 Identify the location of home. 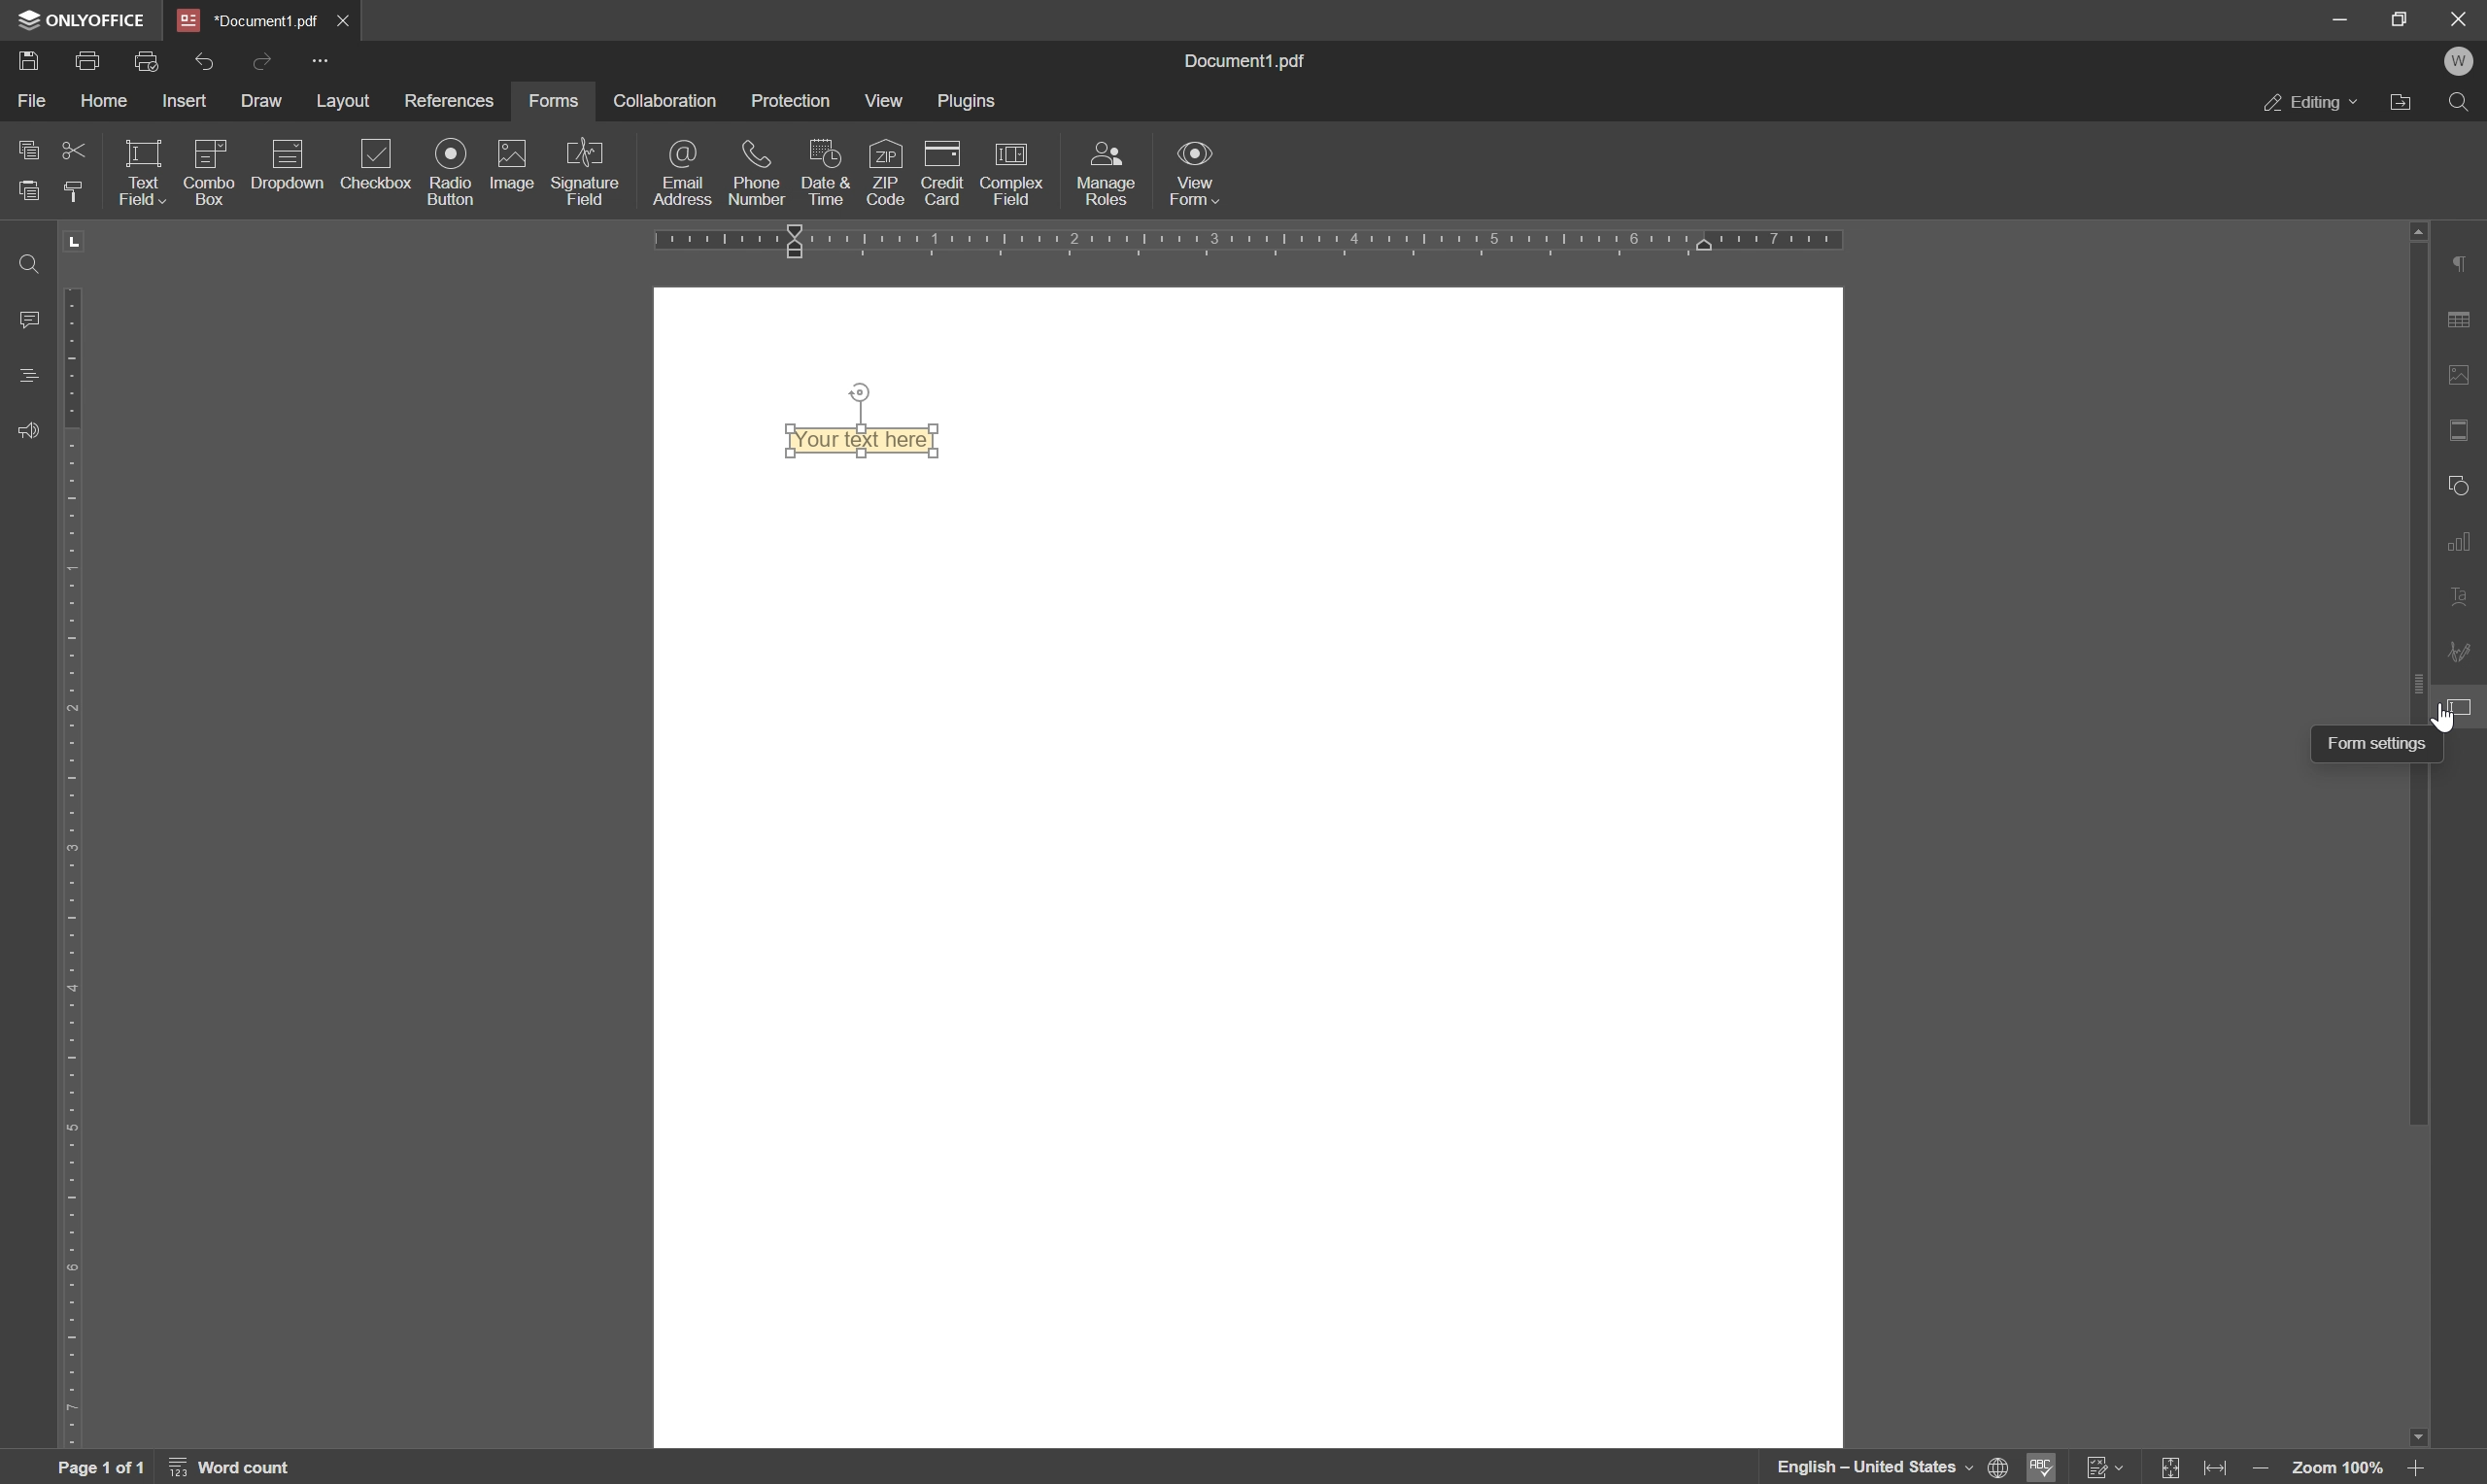
(112, 104).